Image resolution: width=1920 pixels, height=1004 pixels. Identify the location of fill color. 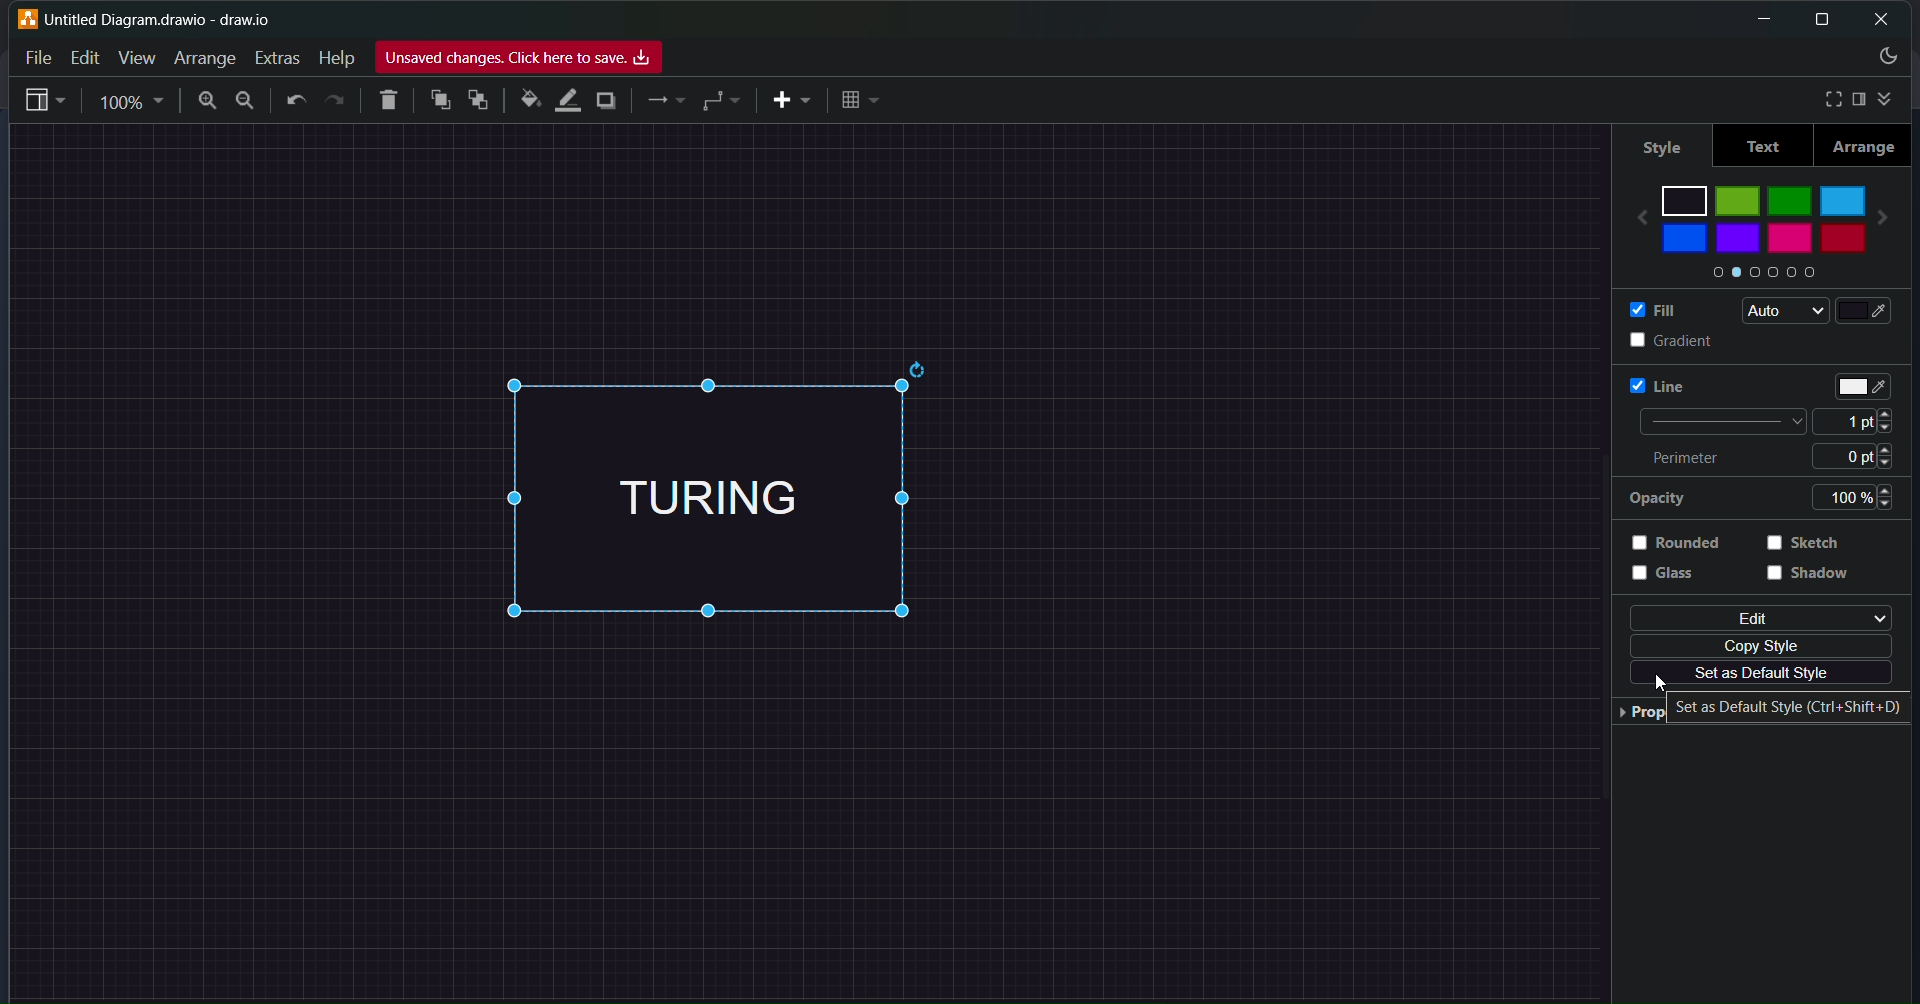
(527, 100).